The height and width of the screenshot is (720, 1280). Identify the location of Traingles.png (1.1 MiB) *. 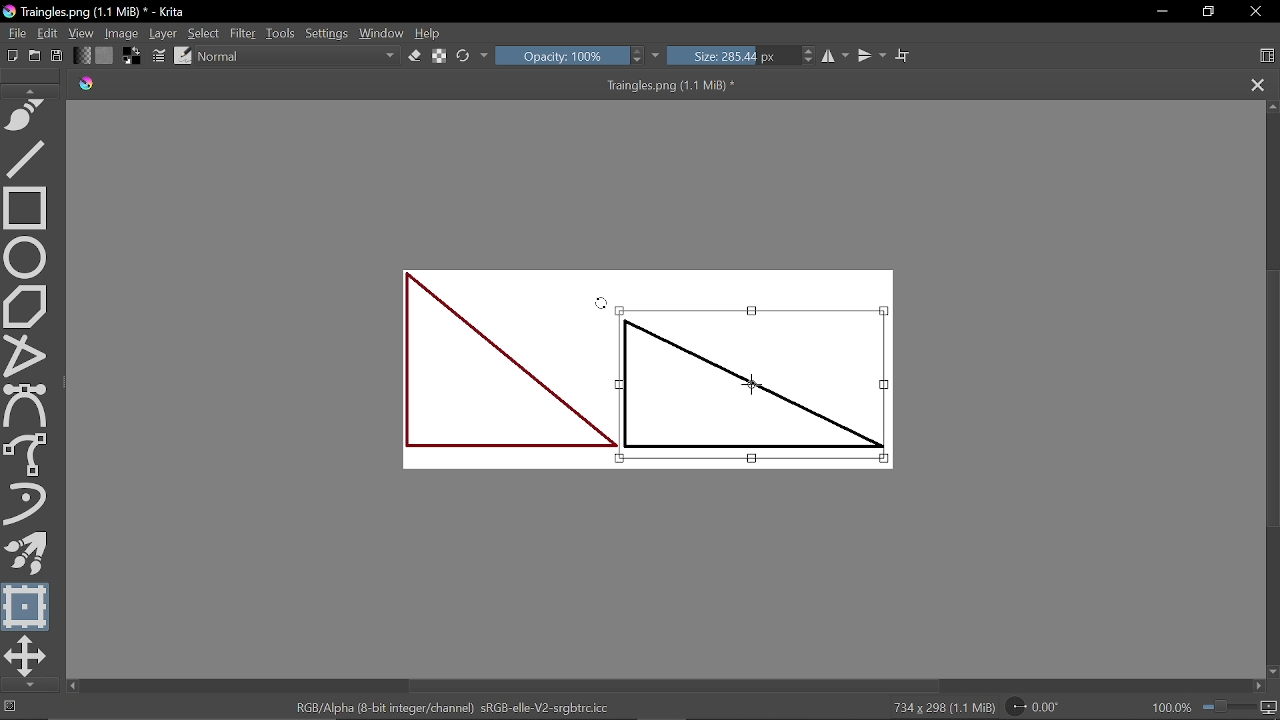
(438, 85).